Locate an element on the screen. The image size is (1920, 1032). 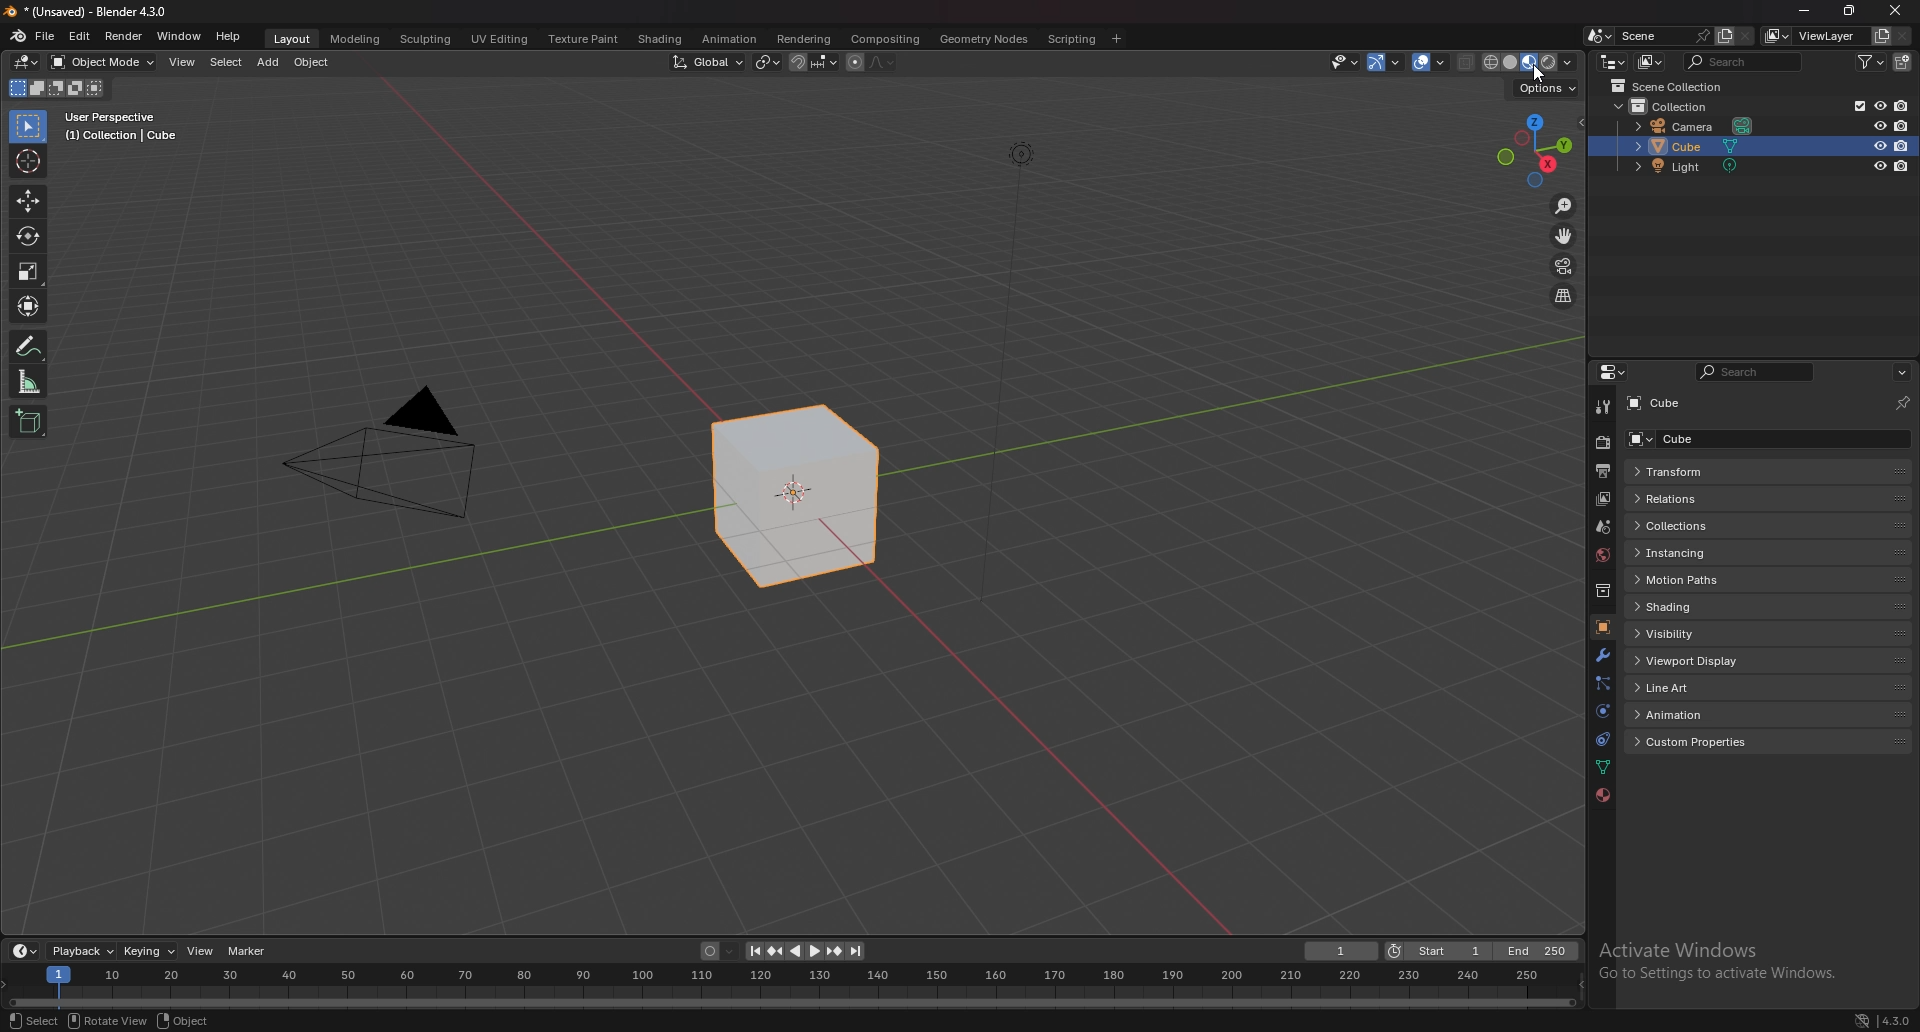
network is located at coordinates (1862, 1019).